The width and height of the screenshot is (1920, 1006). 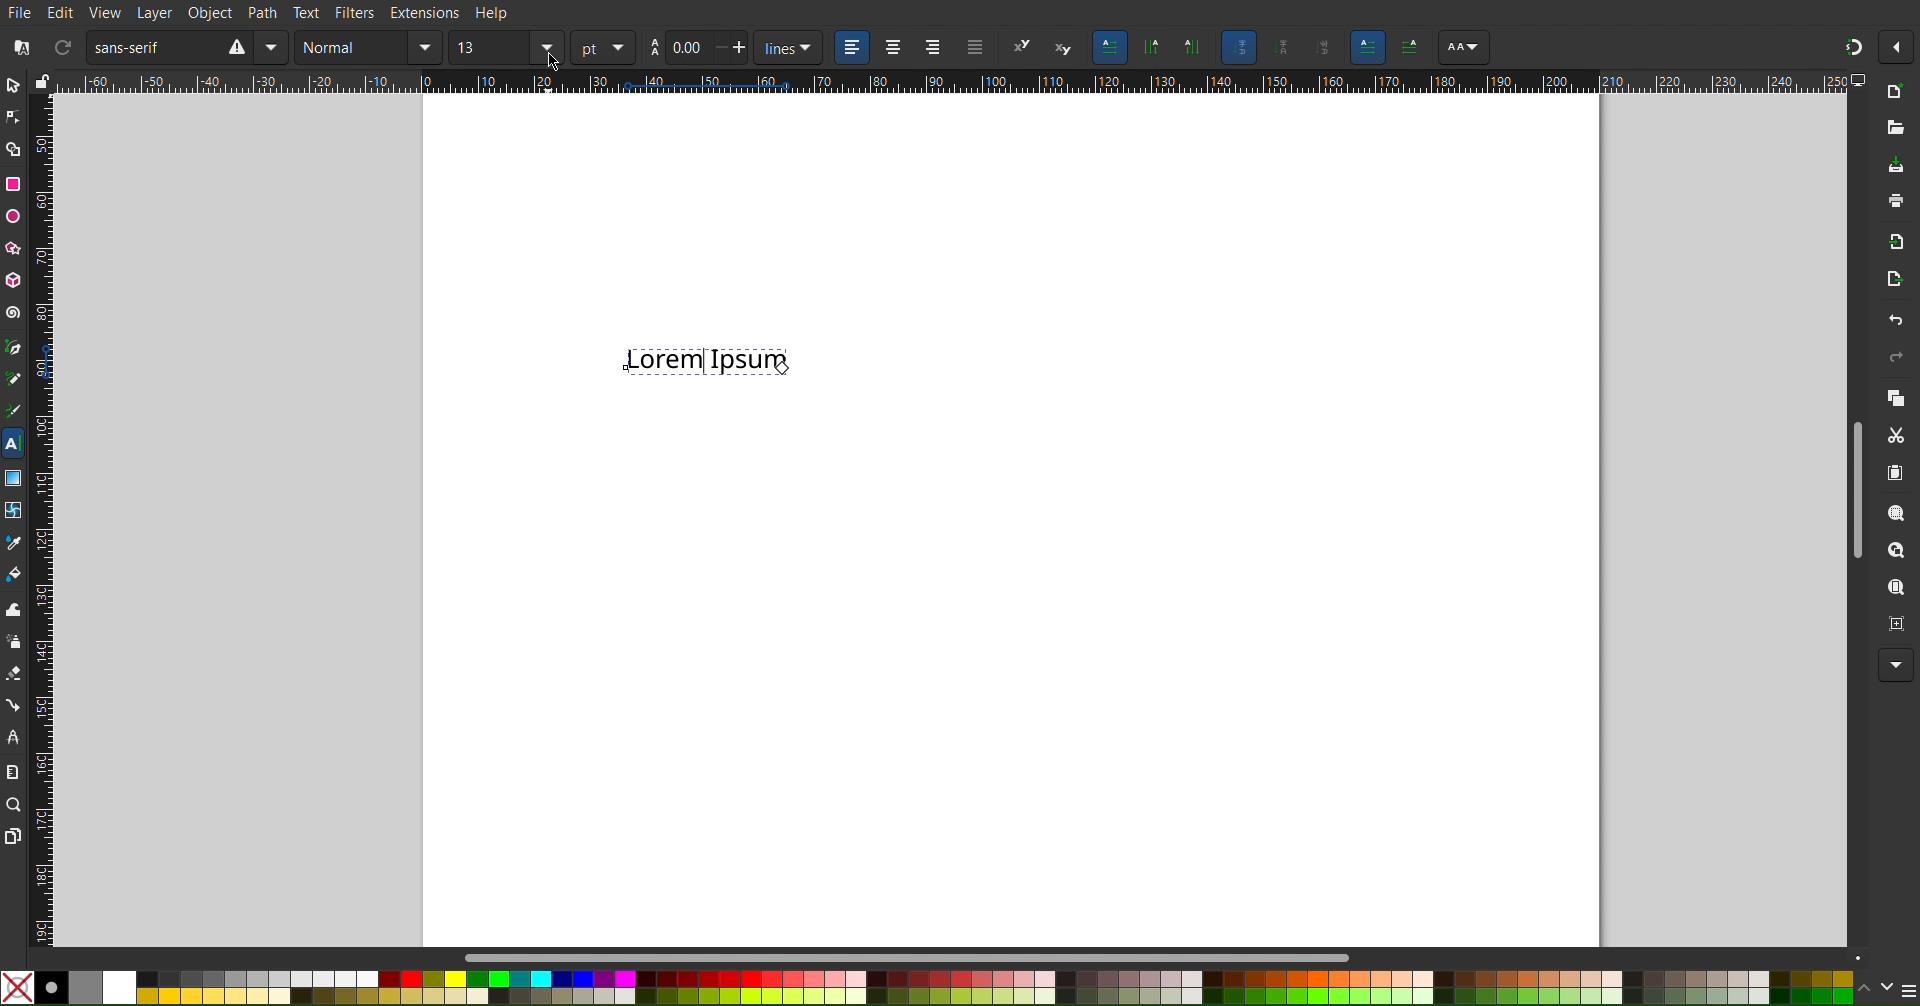 What do you see at coordinates (1896, 321) in the screenshot?
I see `Undo` at bounding box center [1896, 321].